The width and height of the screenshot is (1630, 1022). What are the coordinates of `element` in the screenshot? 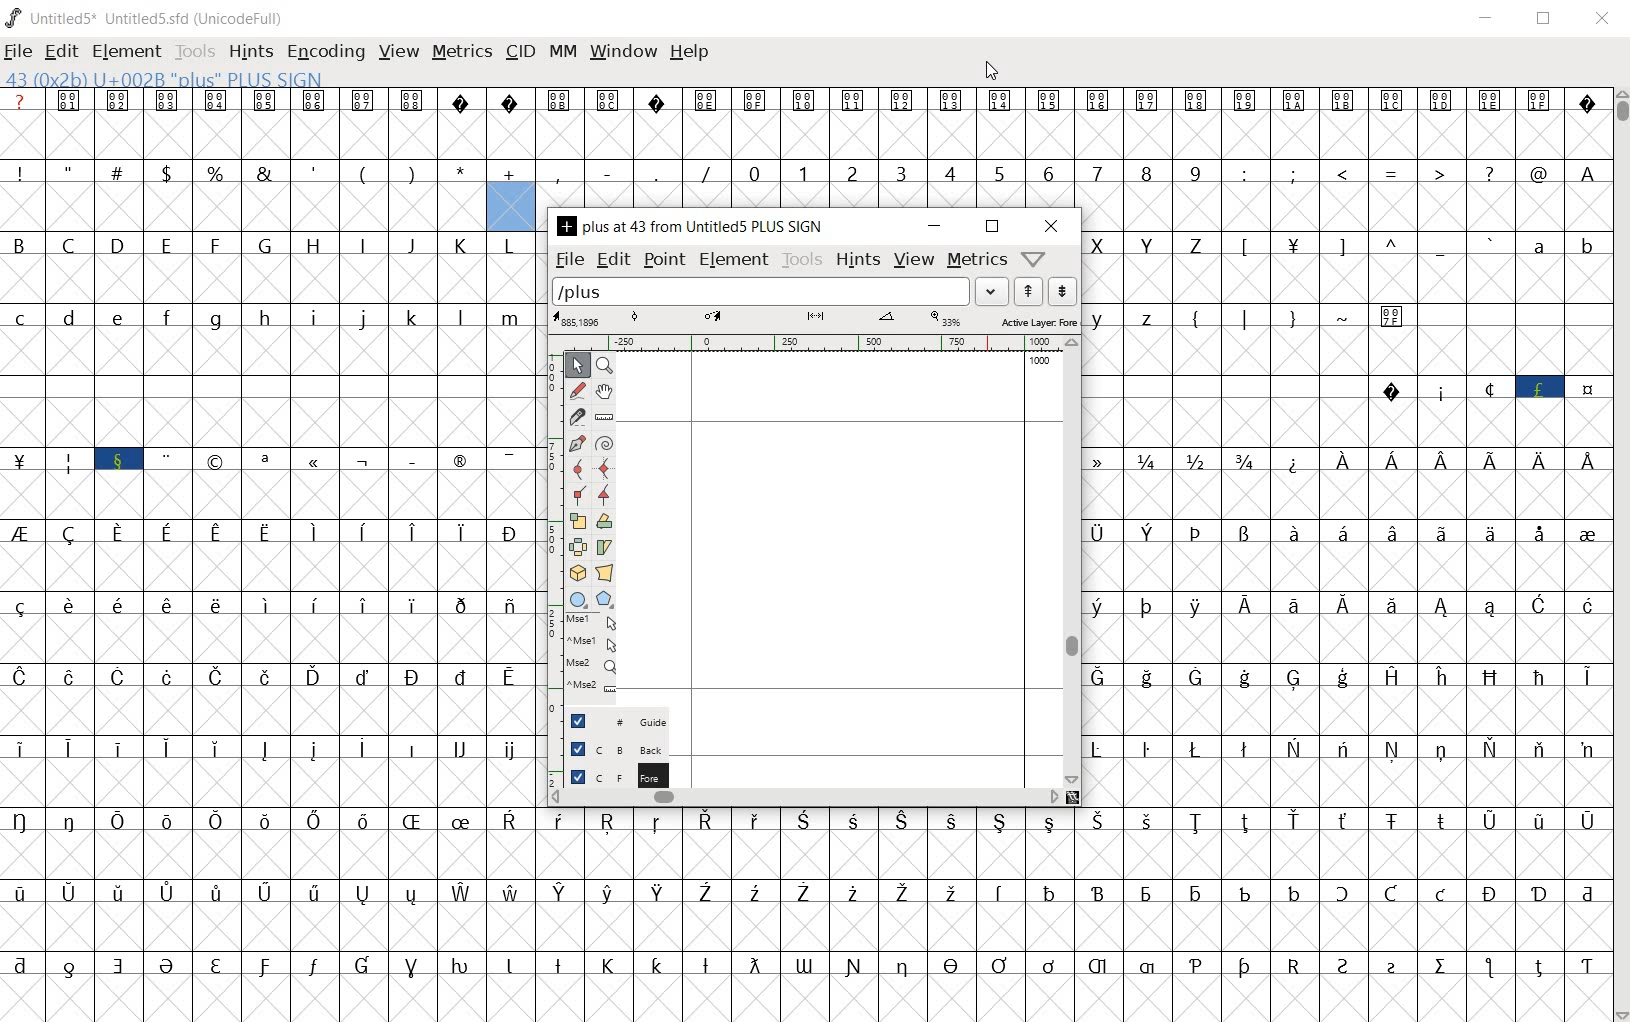 It's located at (123, 48).